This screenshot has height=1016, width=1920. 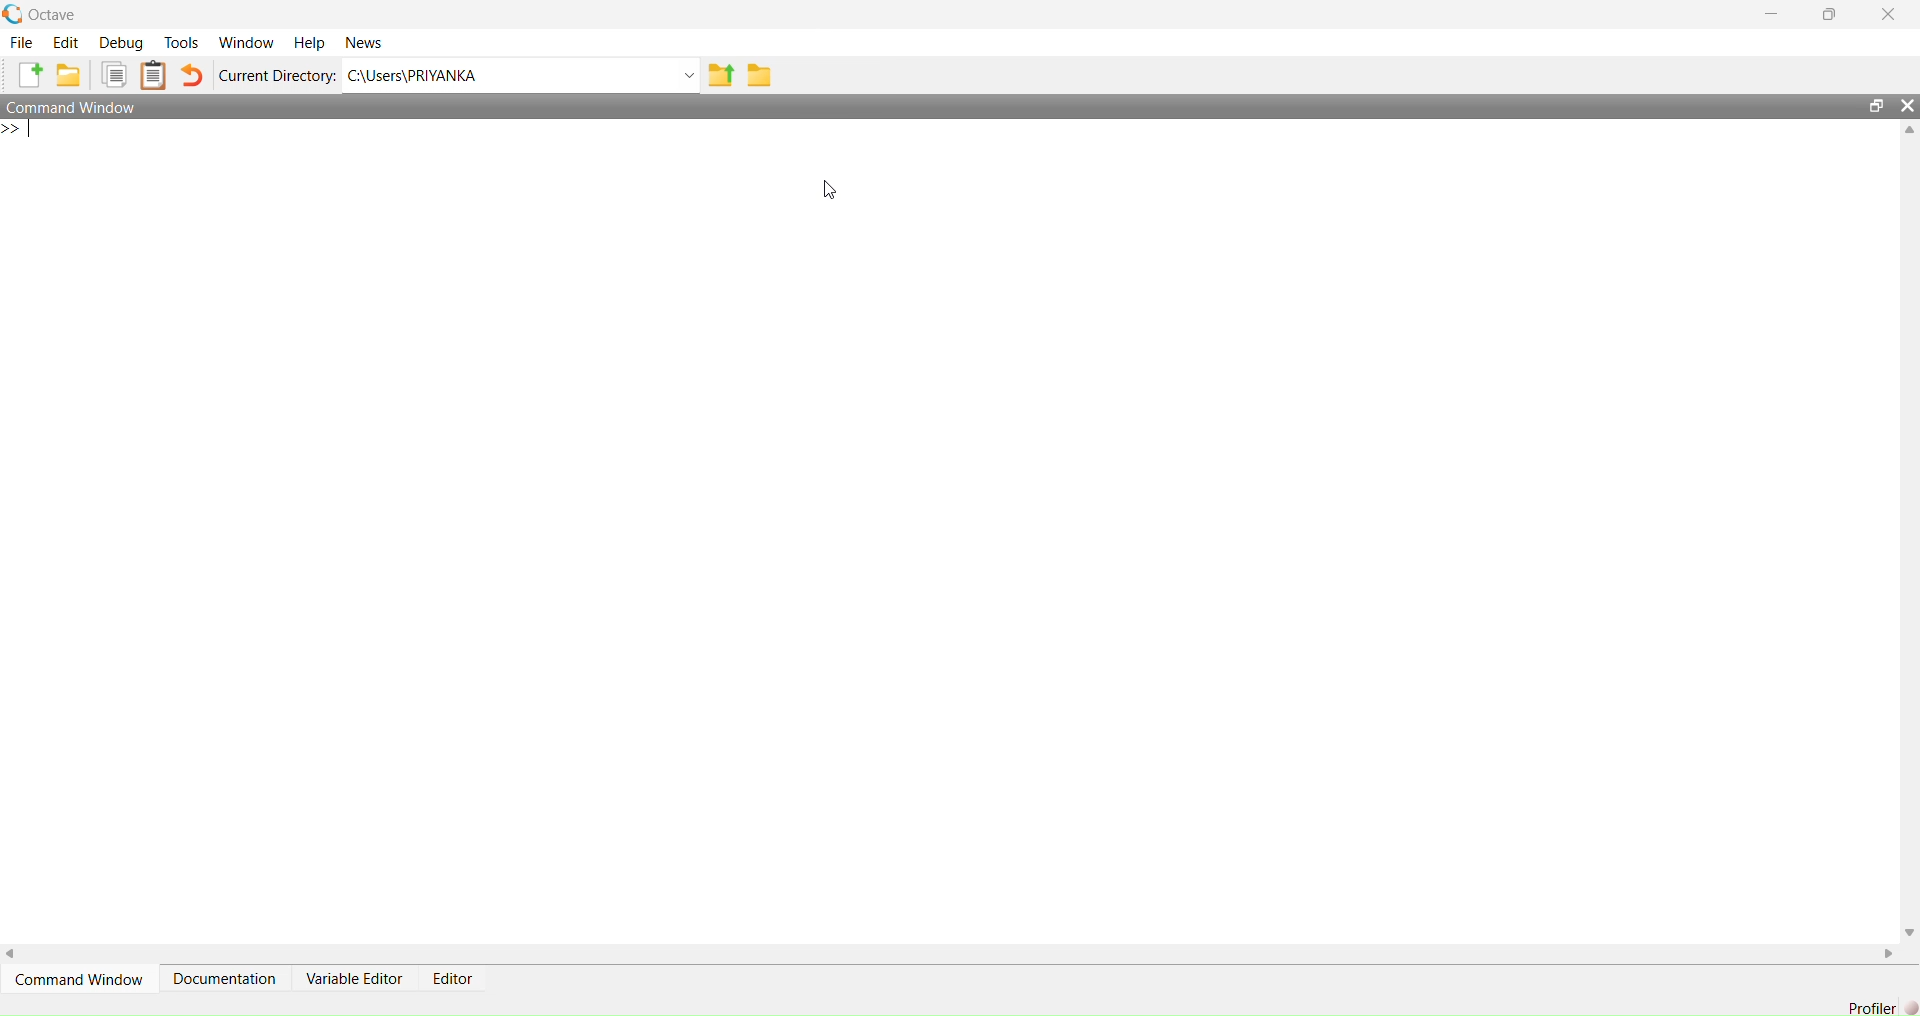 What do you see at coordinates (73, 107) in the screenshot?
I see `Command Window` at bounding box center [73, 107].